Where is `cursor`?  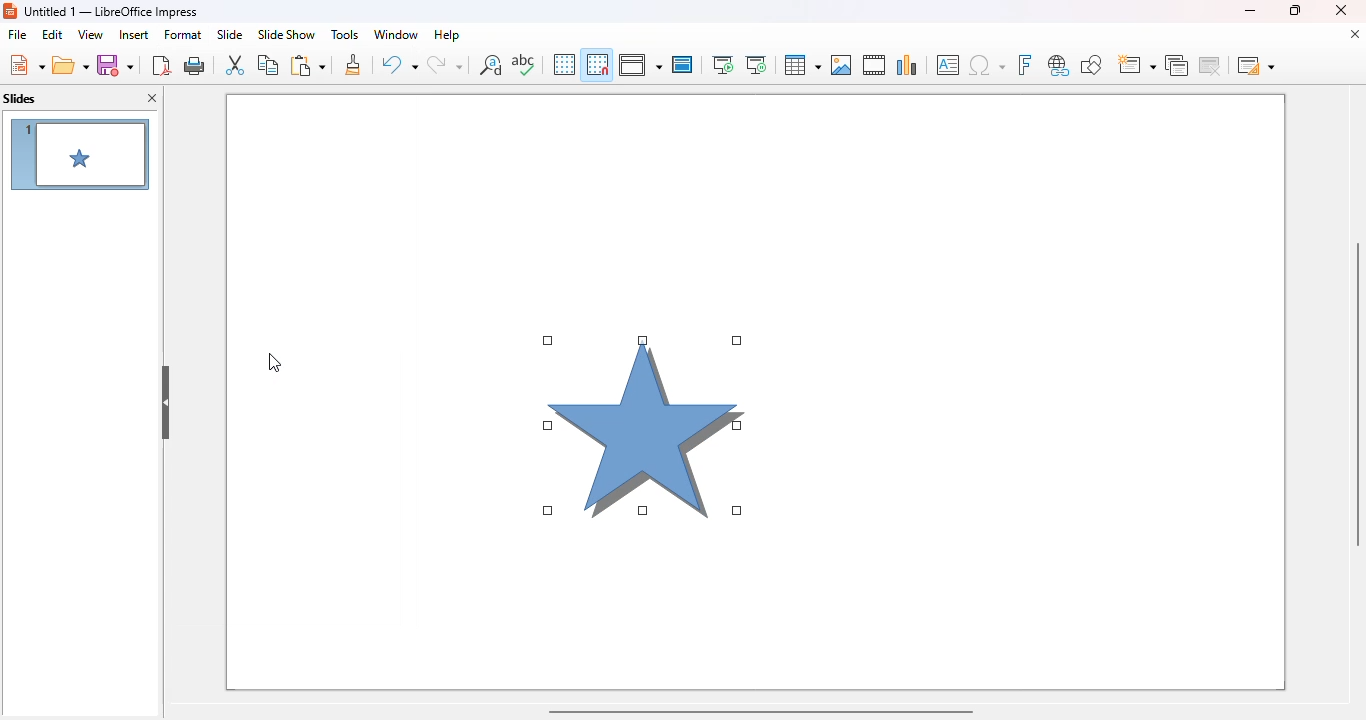 cursor is located at coordinates (275, 363).